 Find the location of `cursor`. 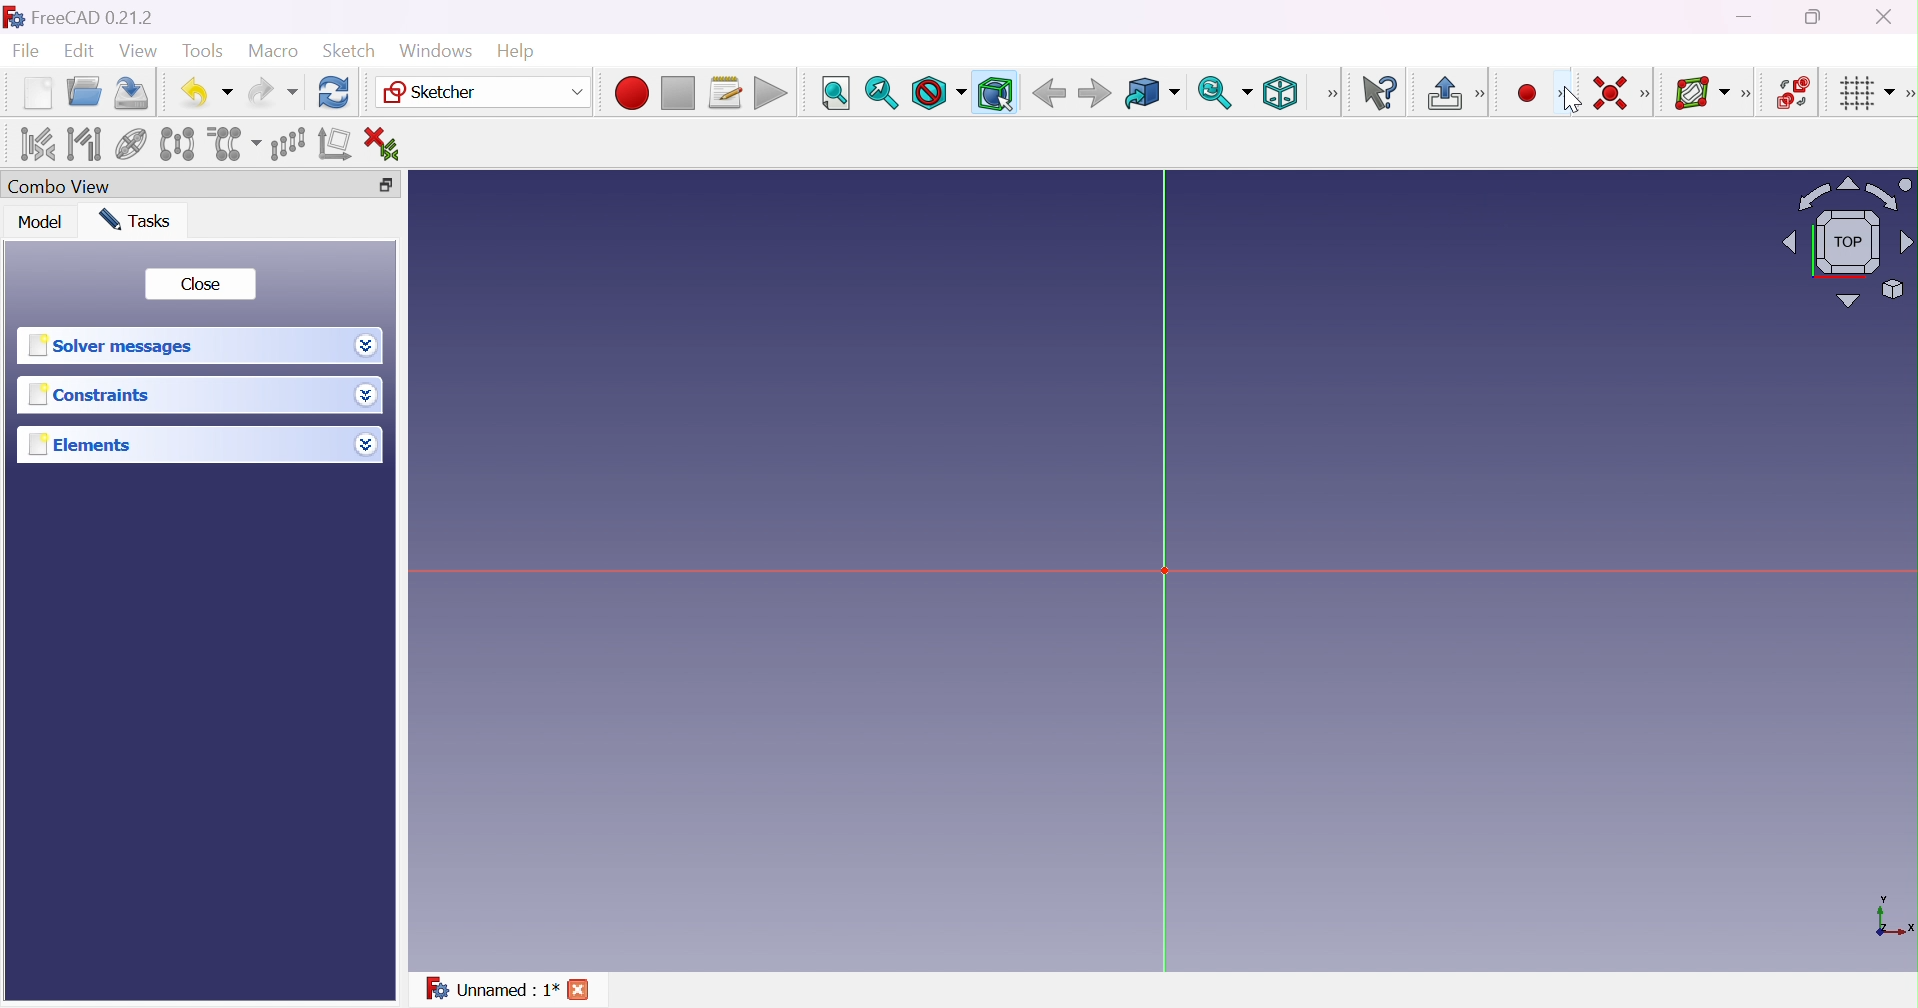

cursor is located at coordinates (1566, 101).